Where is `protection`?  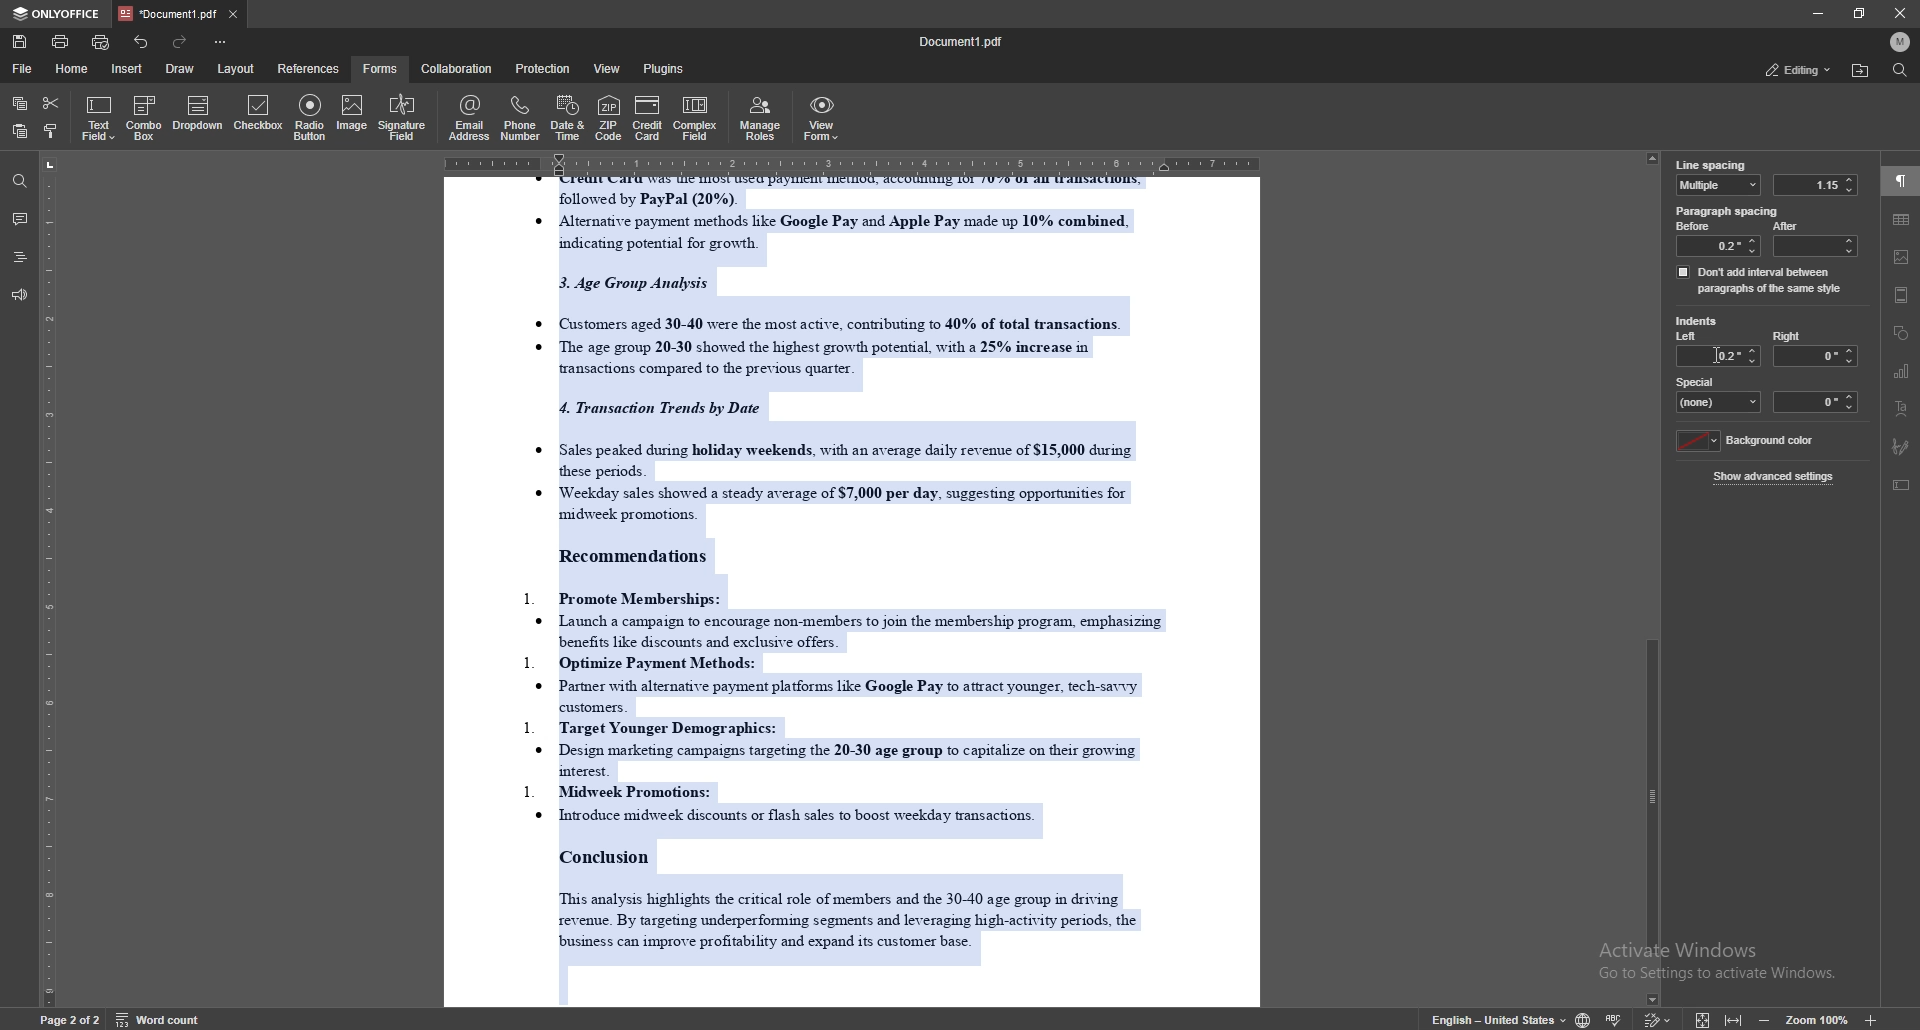 protection is located at coordinates (545, 68).